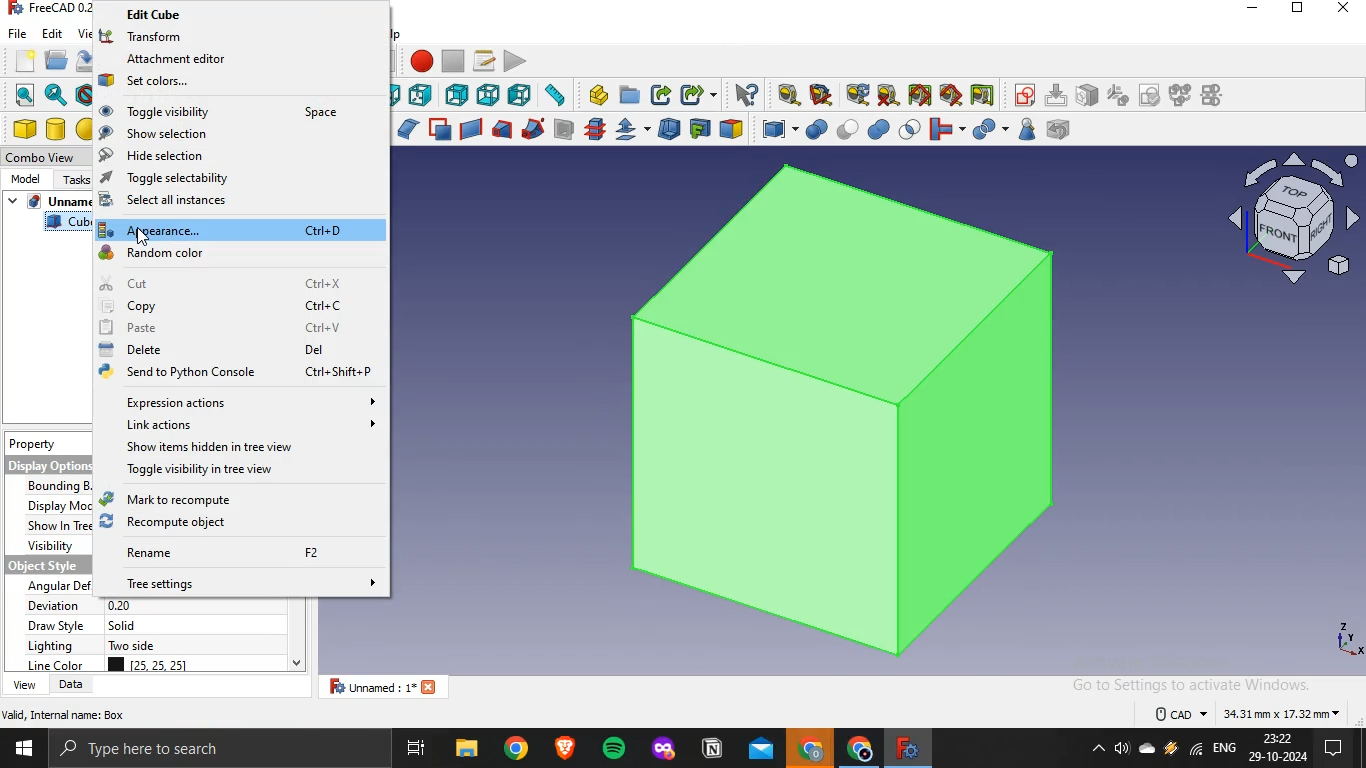 This screenshot has height=768, width=1366. What do you see at coordinates (1196, 752) in the screenshot?
I see `wifi` at bounding box center [1196, 752].